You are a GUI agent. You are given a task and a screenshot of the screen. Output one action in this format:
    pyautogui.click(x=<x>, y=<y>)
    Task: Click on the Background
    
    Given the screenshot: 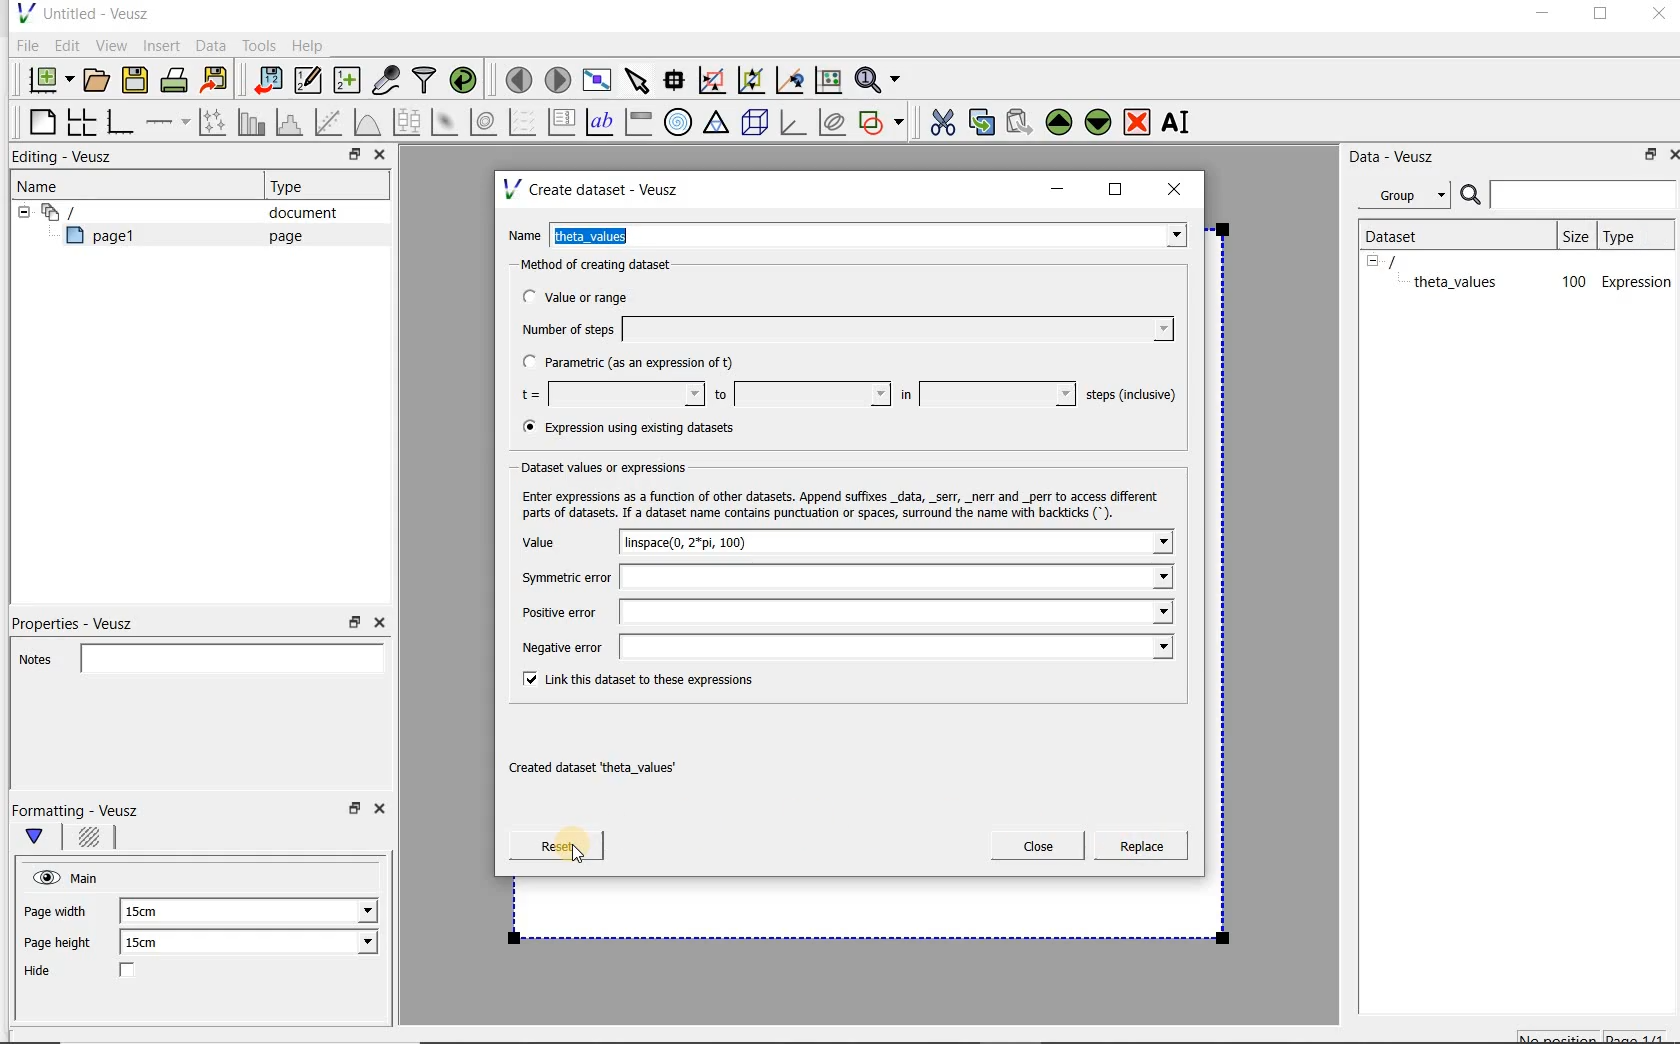 What is the action you would take?
    pyautogui.click(x=92, y=840)
    